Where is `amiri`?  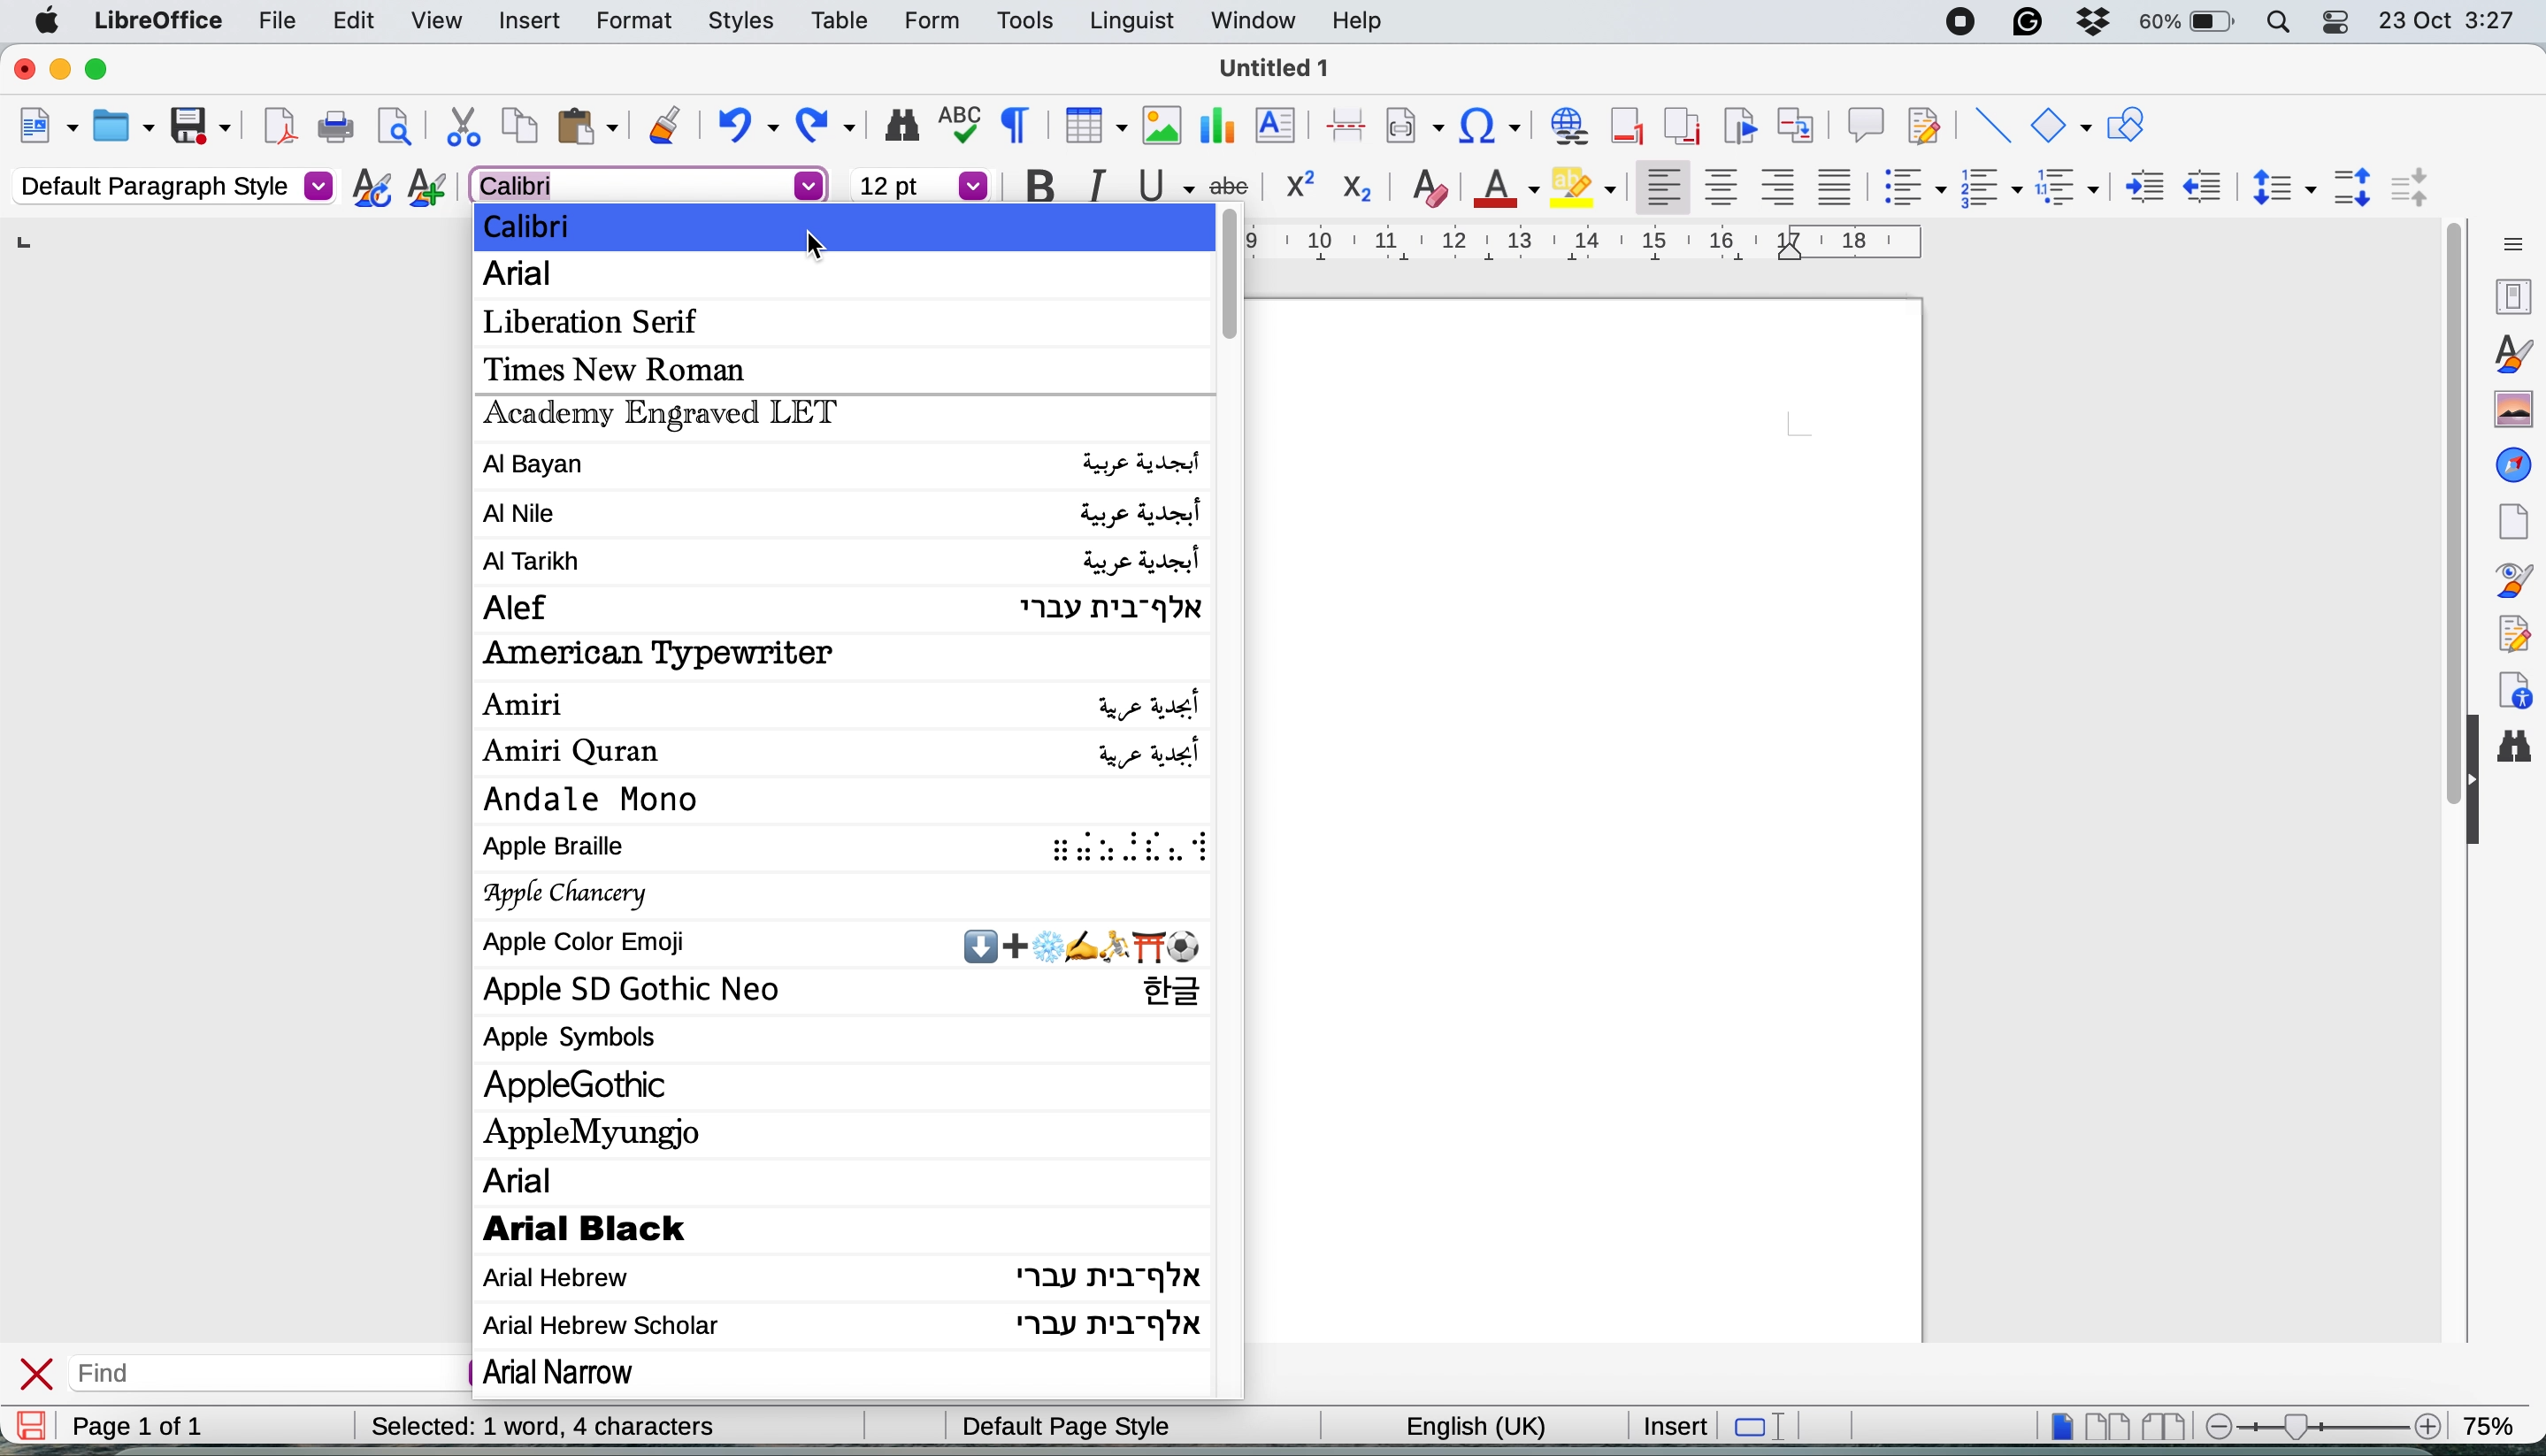 amiri is located at coordinates (846, 705).